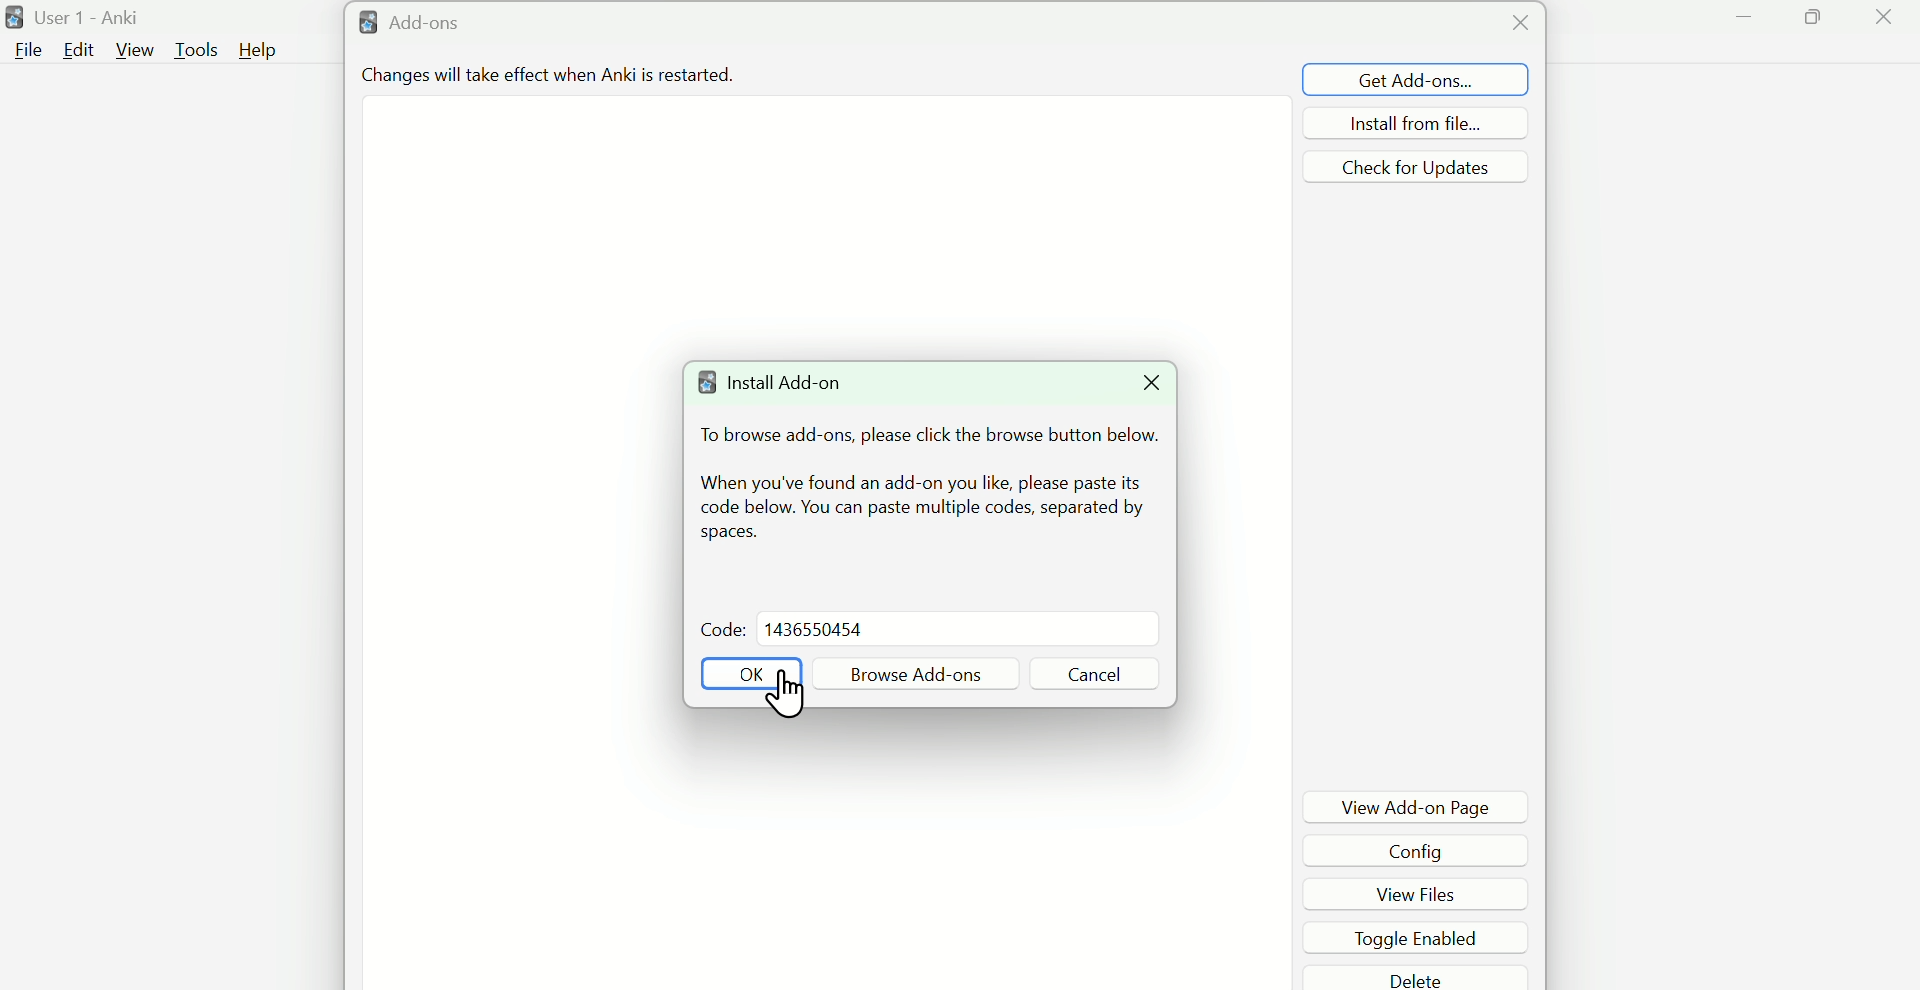 This screenshot has height=990, width=1920. What do you see at coordinates (135, 50) in the screenshot?
I see `View` at bounding box center [135, 50].